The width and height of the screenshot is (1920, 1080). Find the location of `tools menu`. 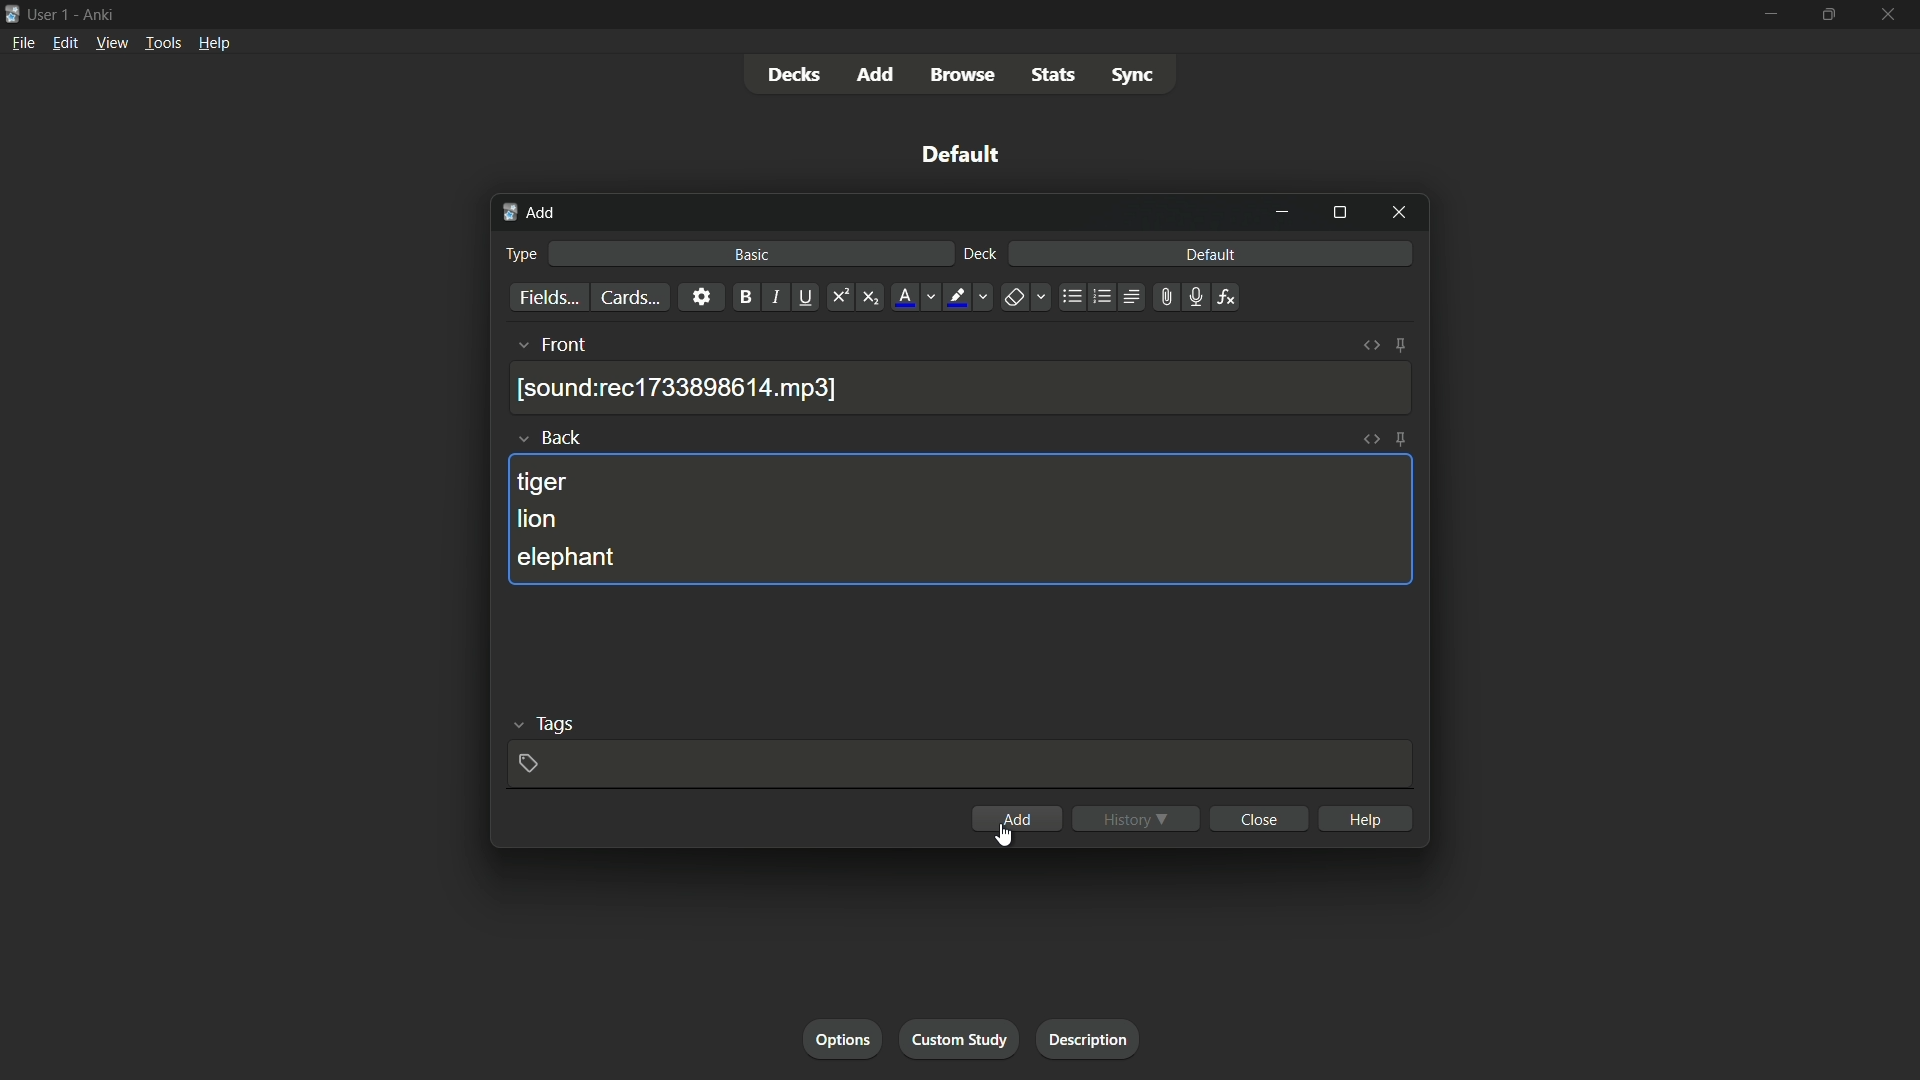

tools menu is located at coordinates (163, 44).